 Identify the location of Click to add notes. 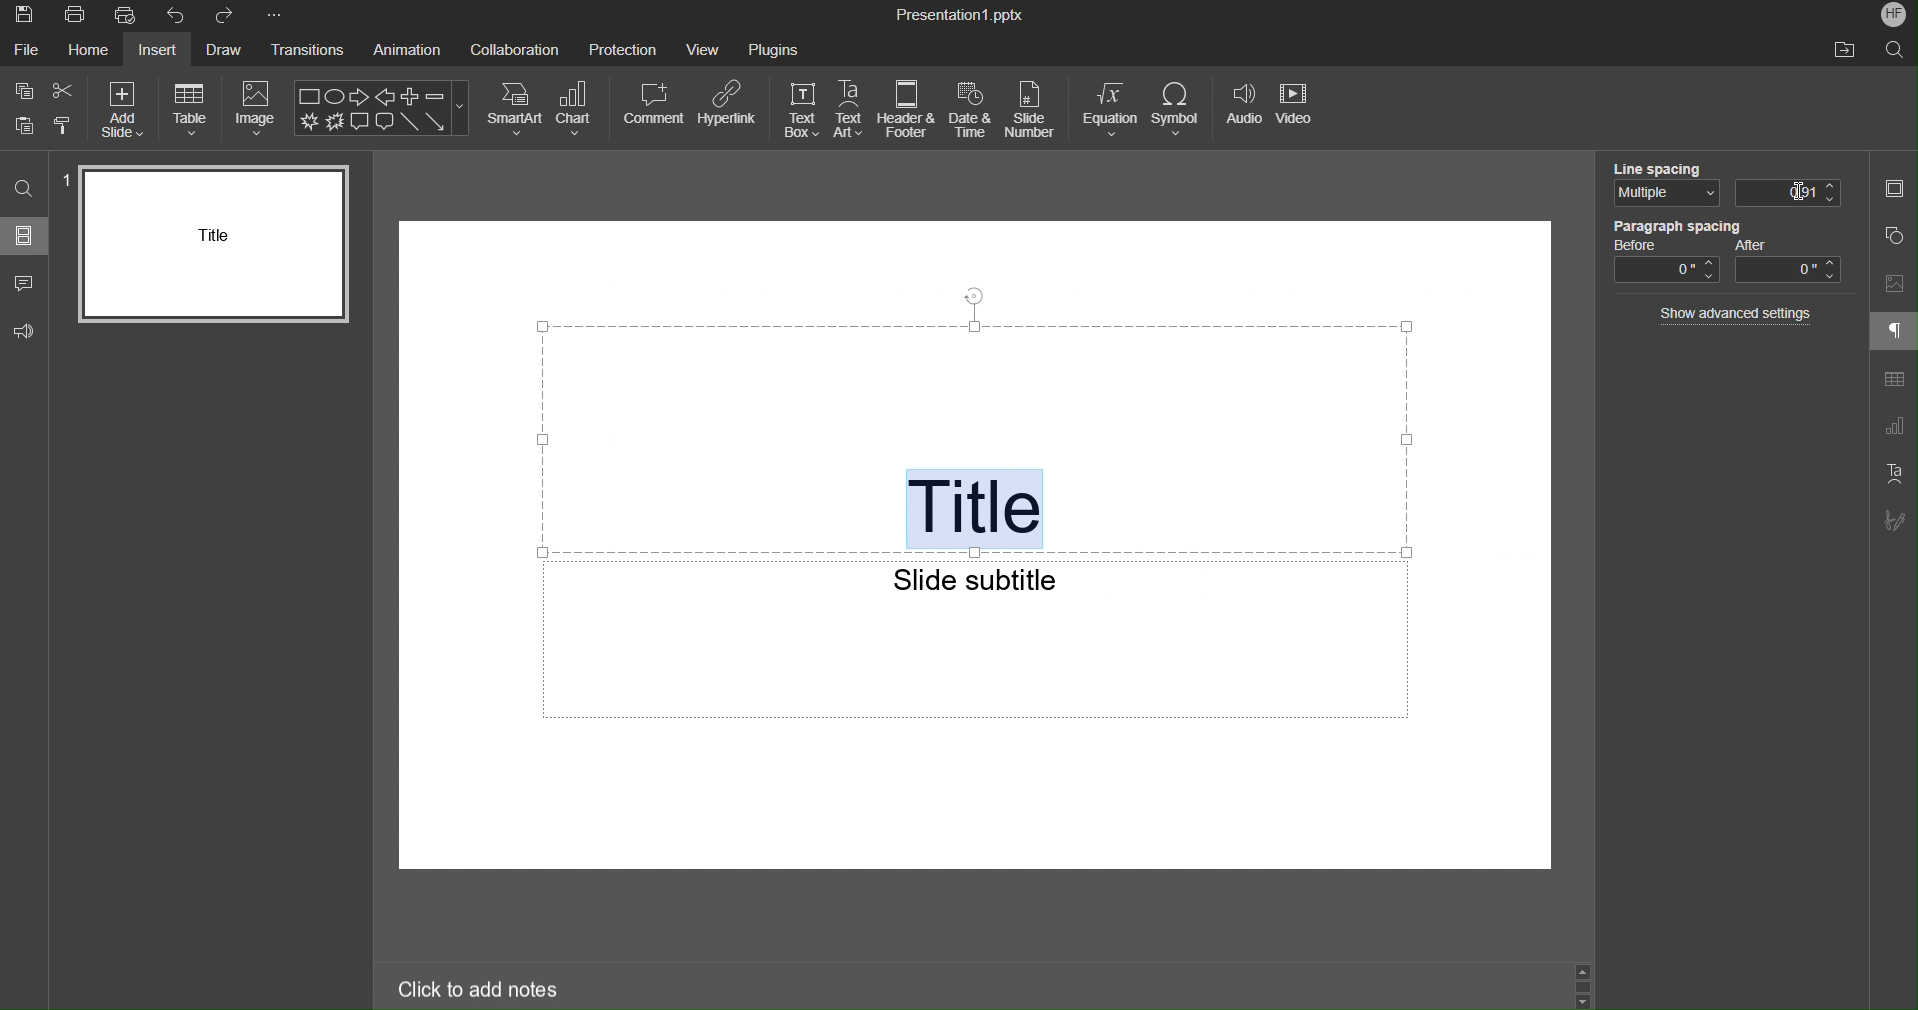
(479, 987).